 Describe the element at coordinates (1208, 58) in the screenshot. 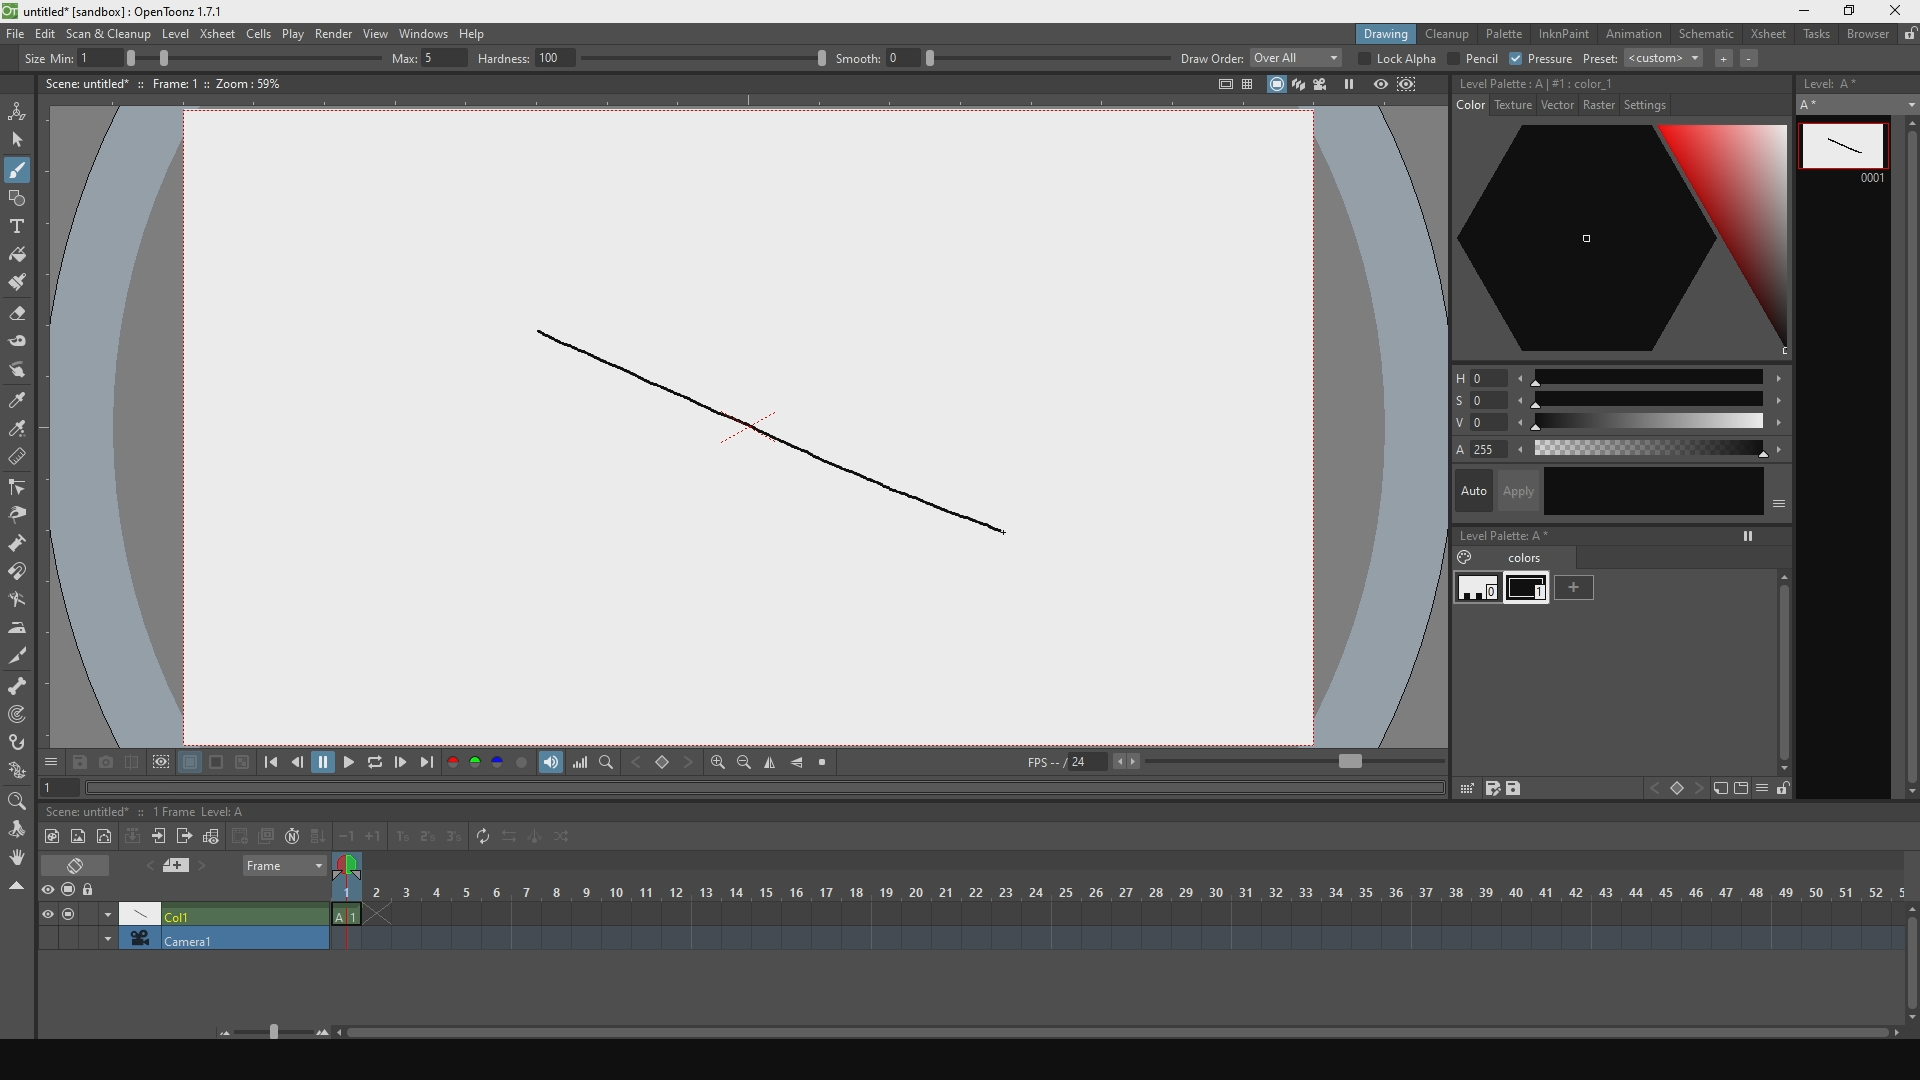

I see `draw order` at that location.